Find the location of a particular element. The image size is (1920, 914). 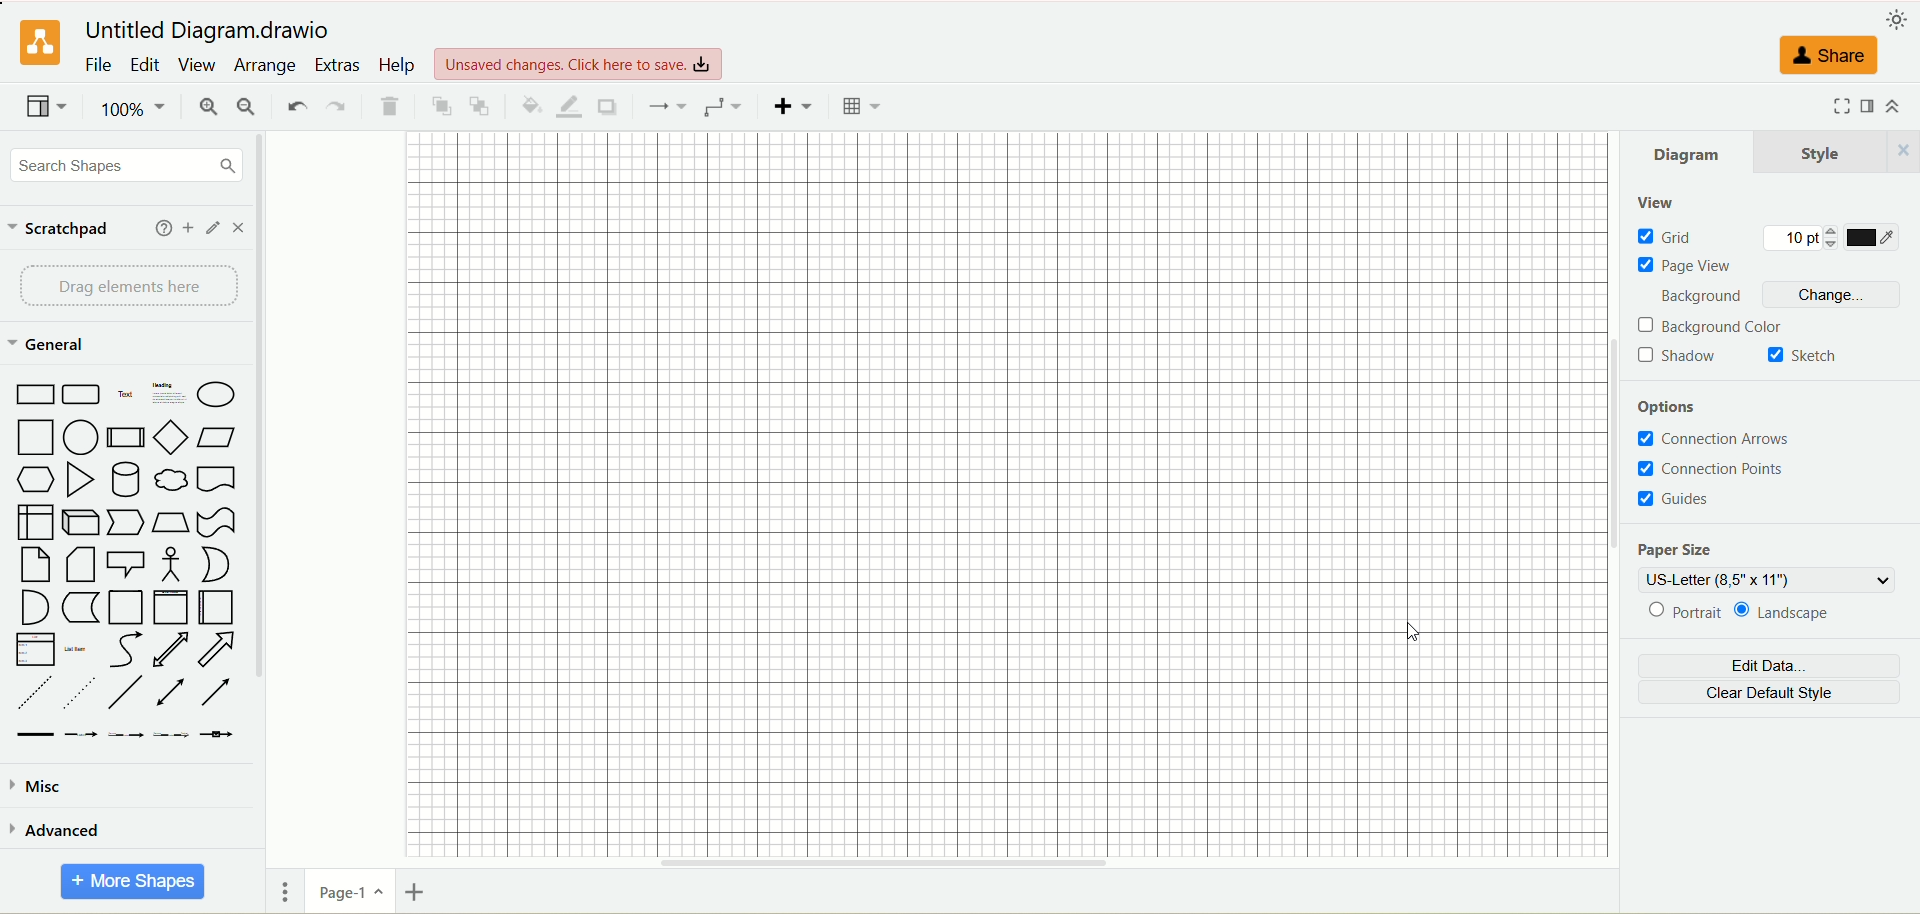

help is located at coordinates (397, 66).